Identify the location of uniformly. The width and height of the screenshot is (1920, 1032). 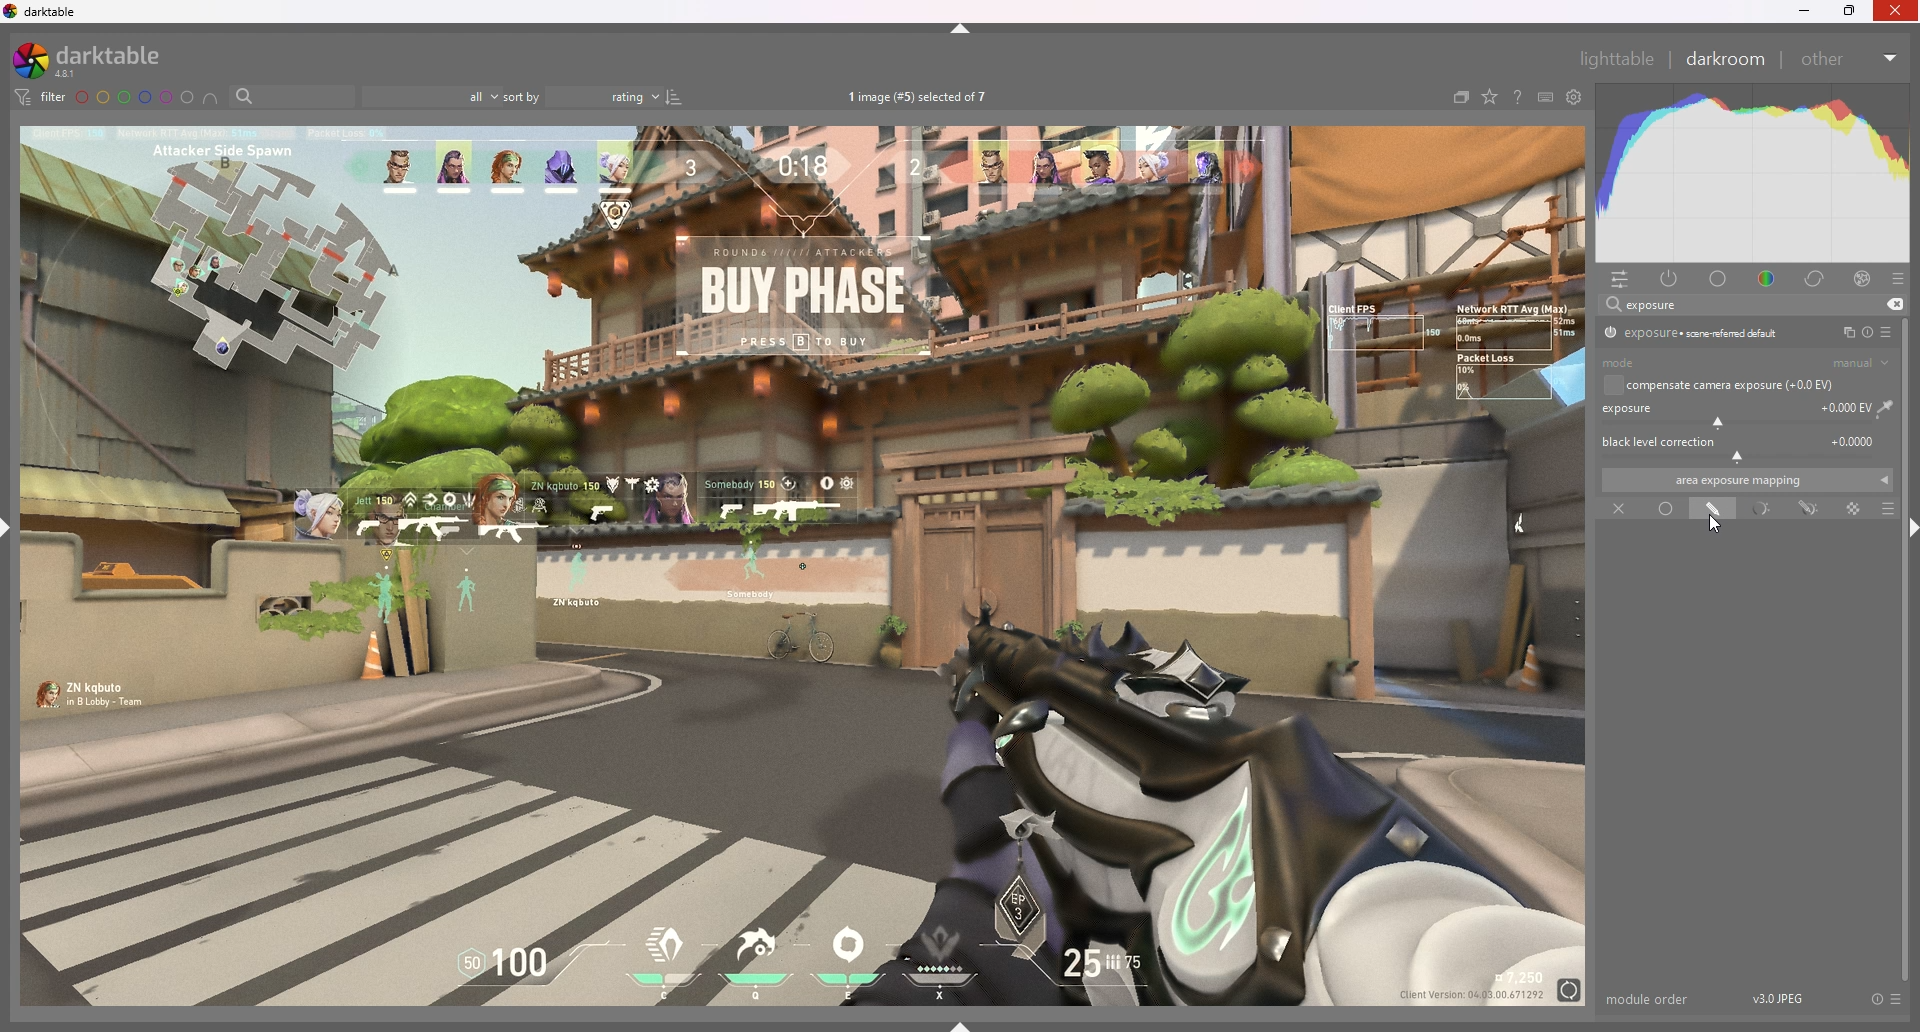
(1666, 508).